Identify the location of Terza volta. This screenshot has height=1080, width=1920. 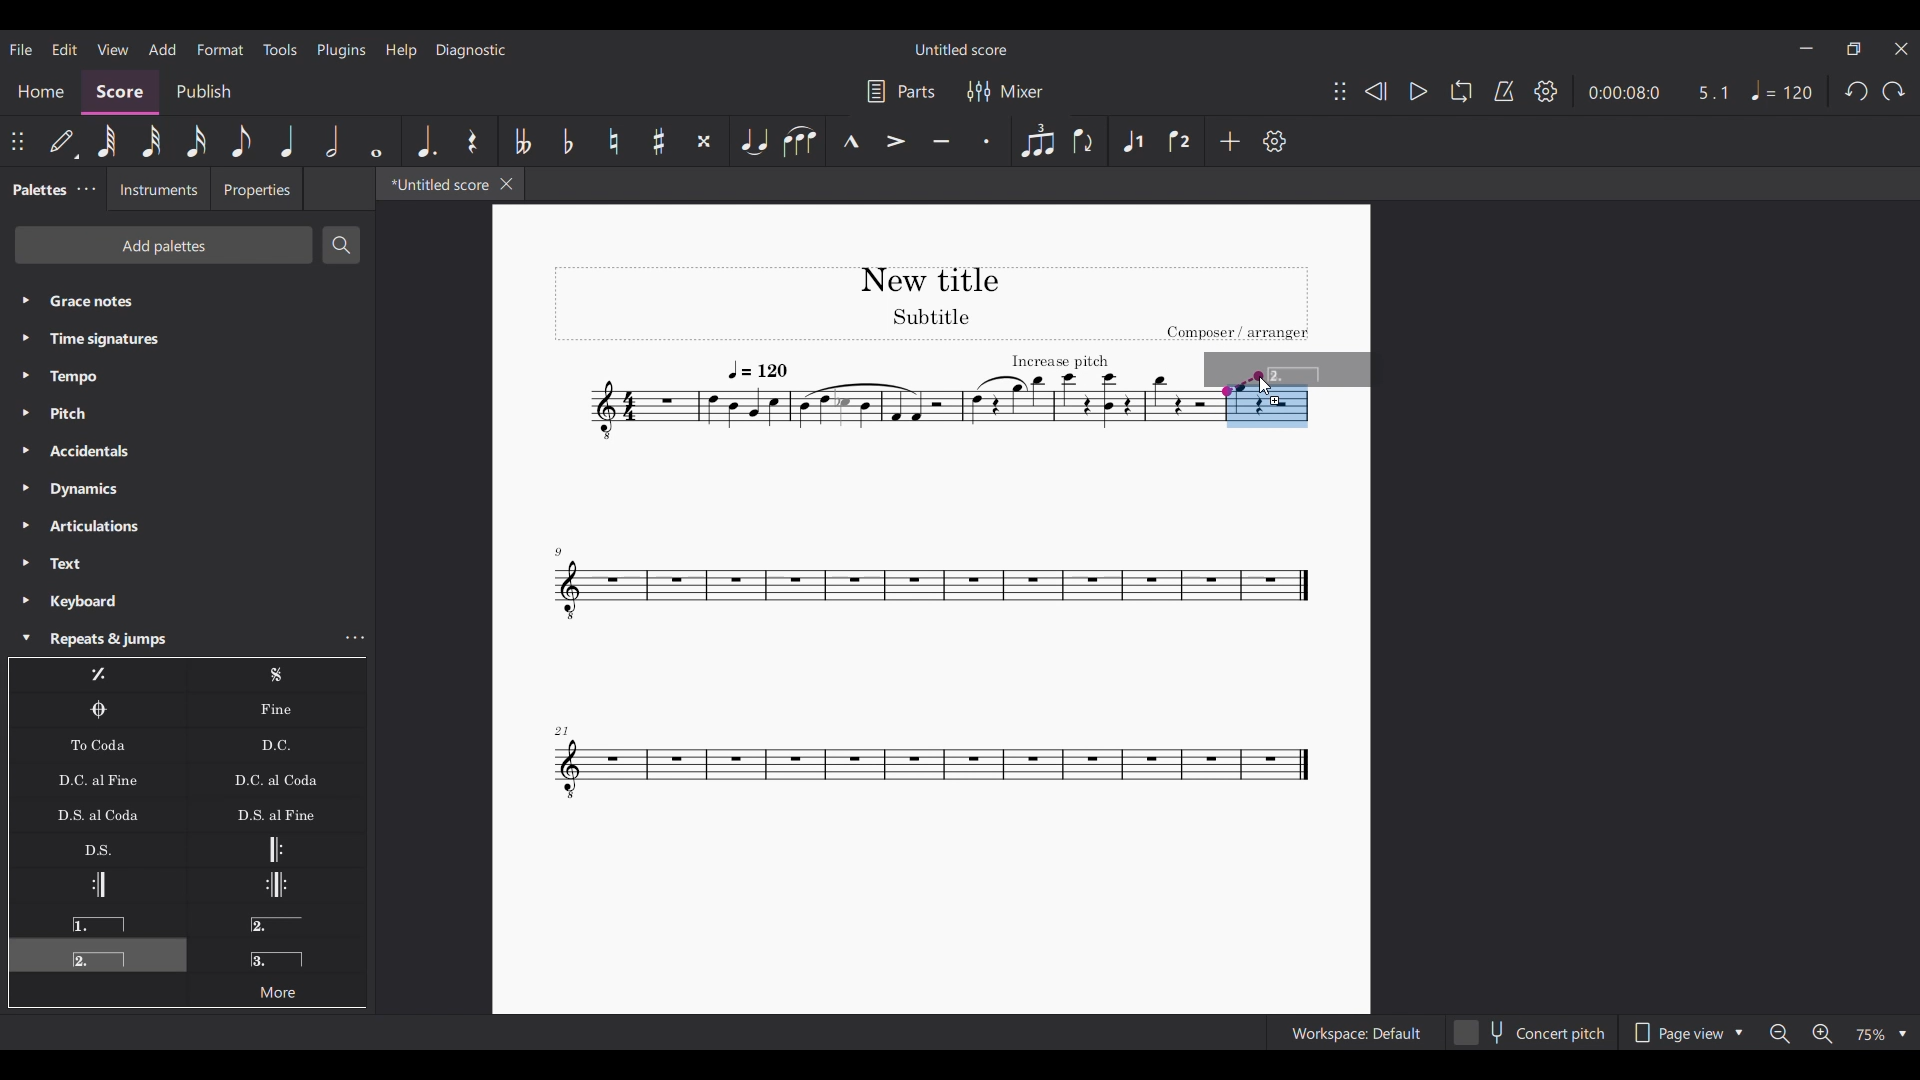
(277, 953).